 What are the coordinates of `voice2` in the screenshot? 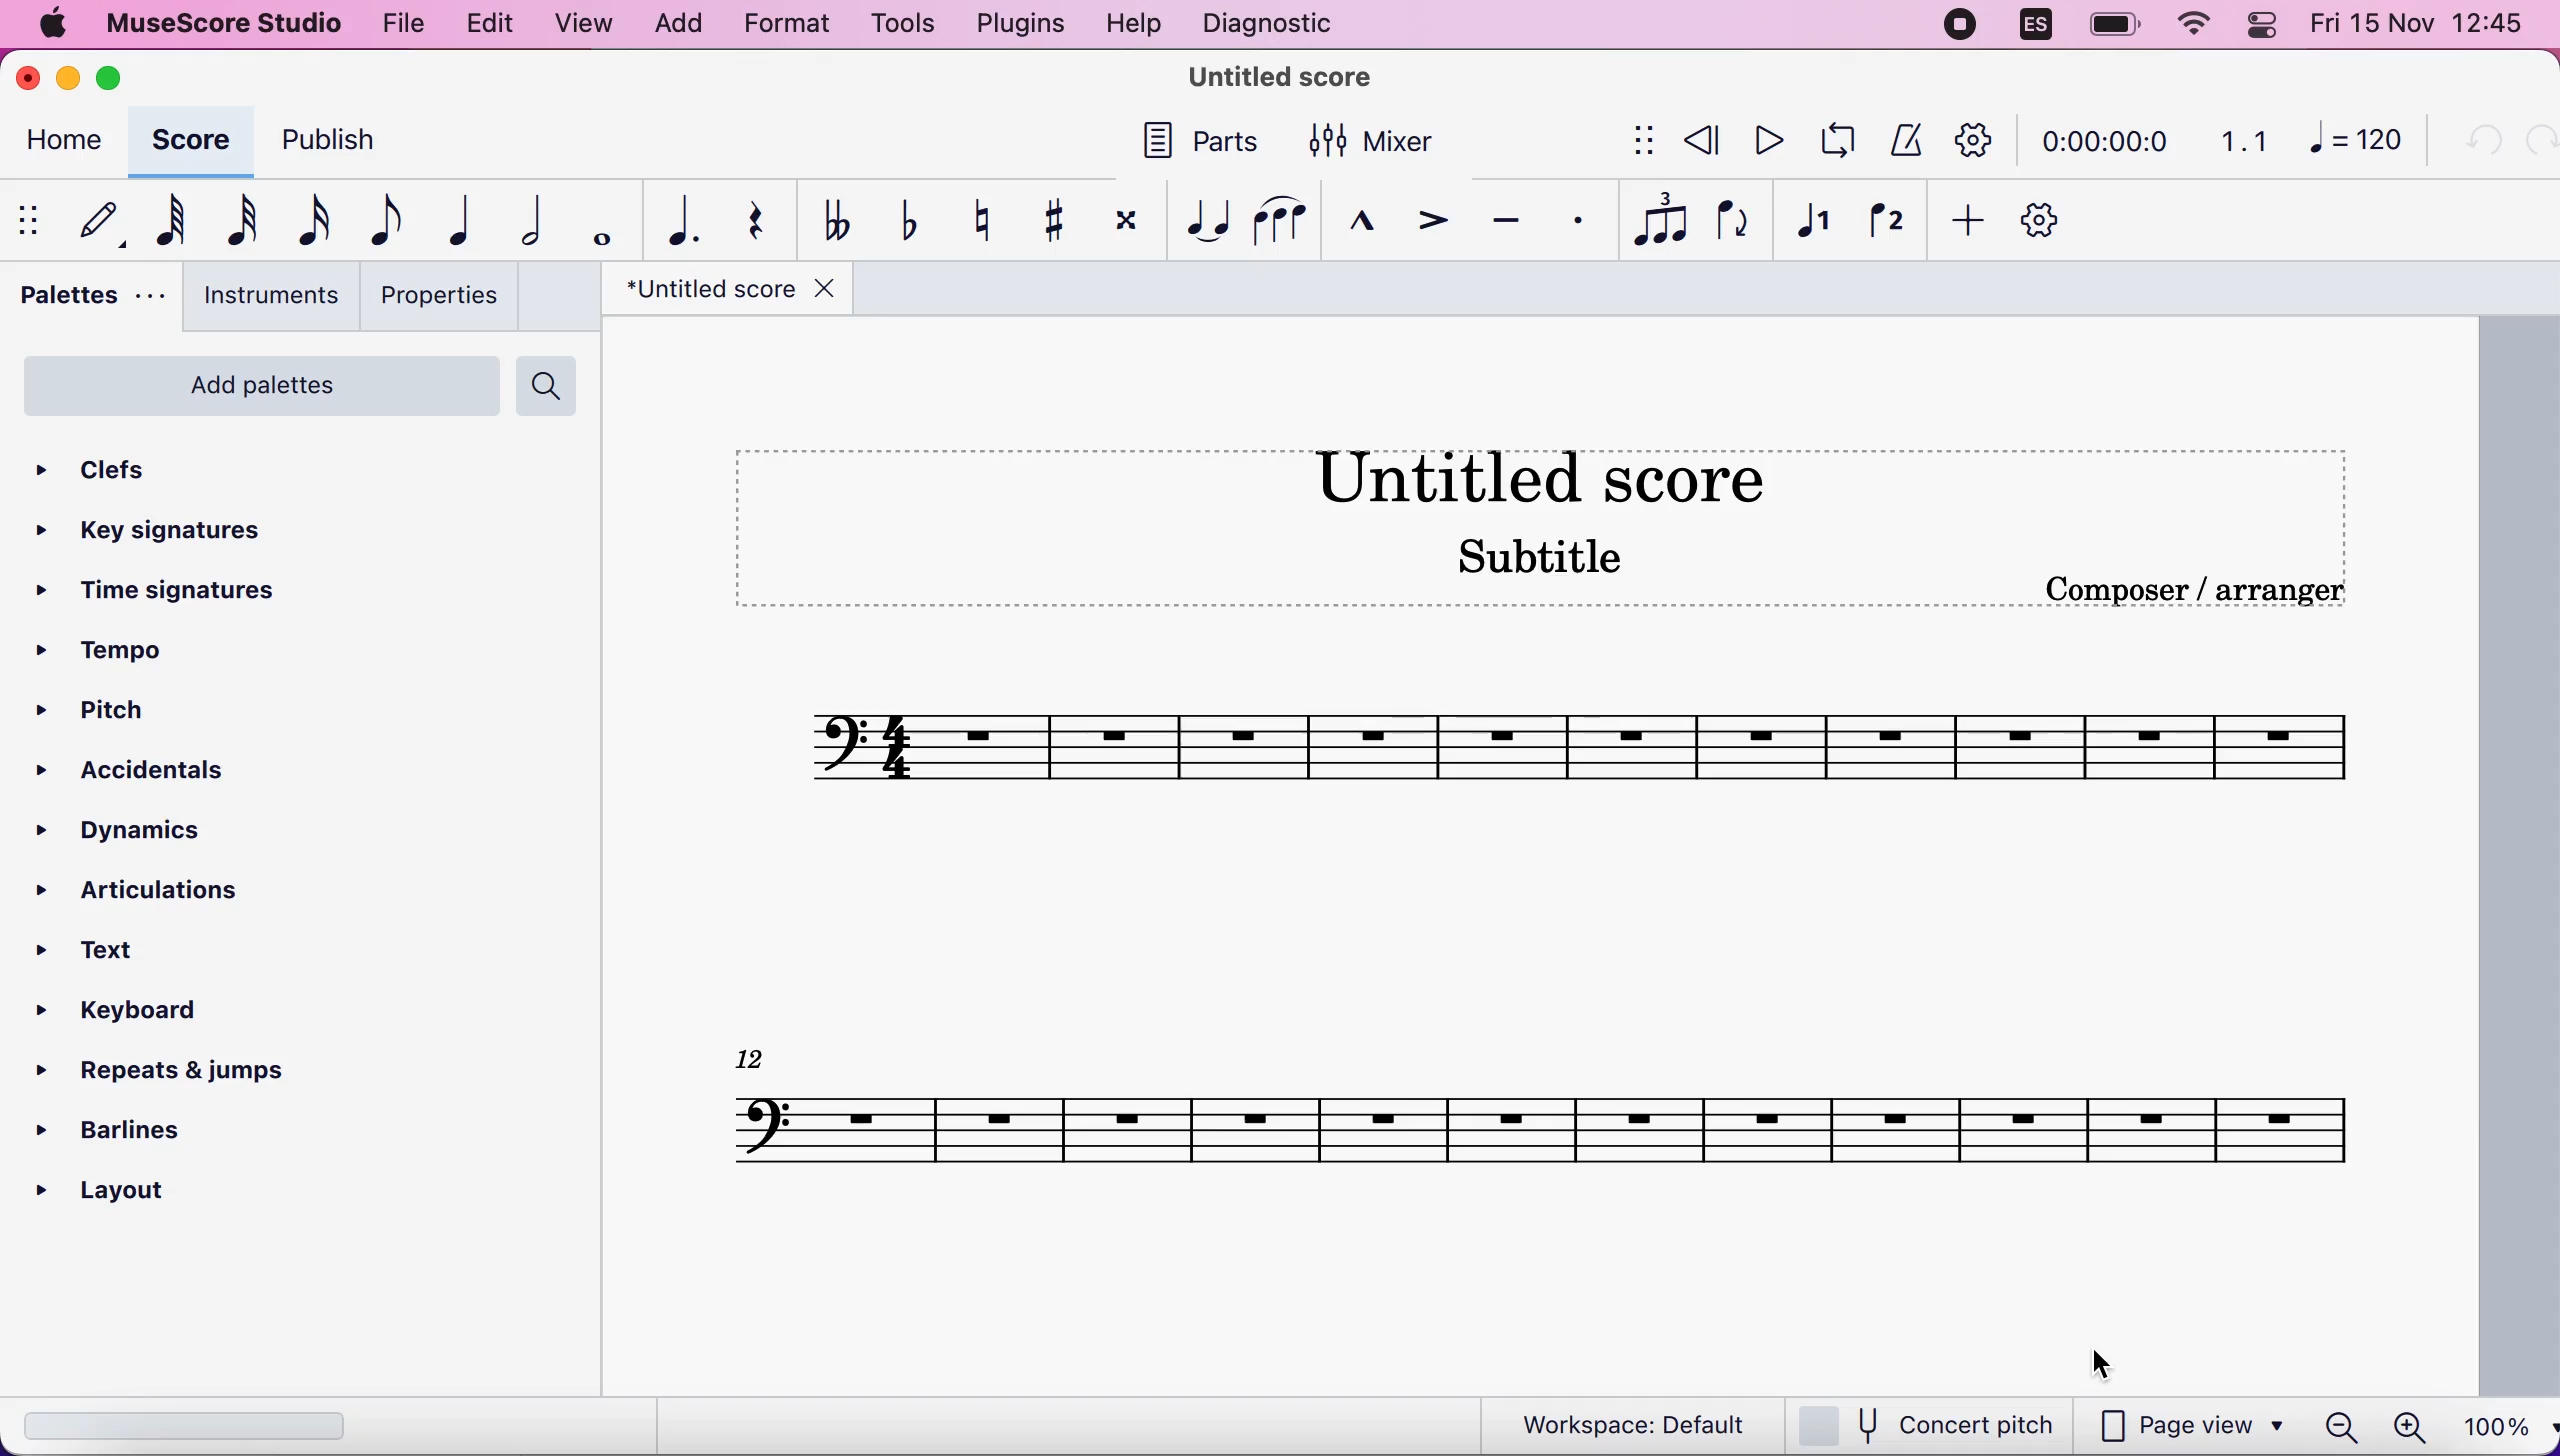 It's located at (1885, 216).